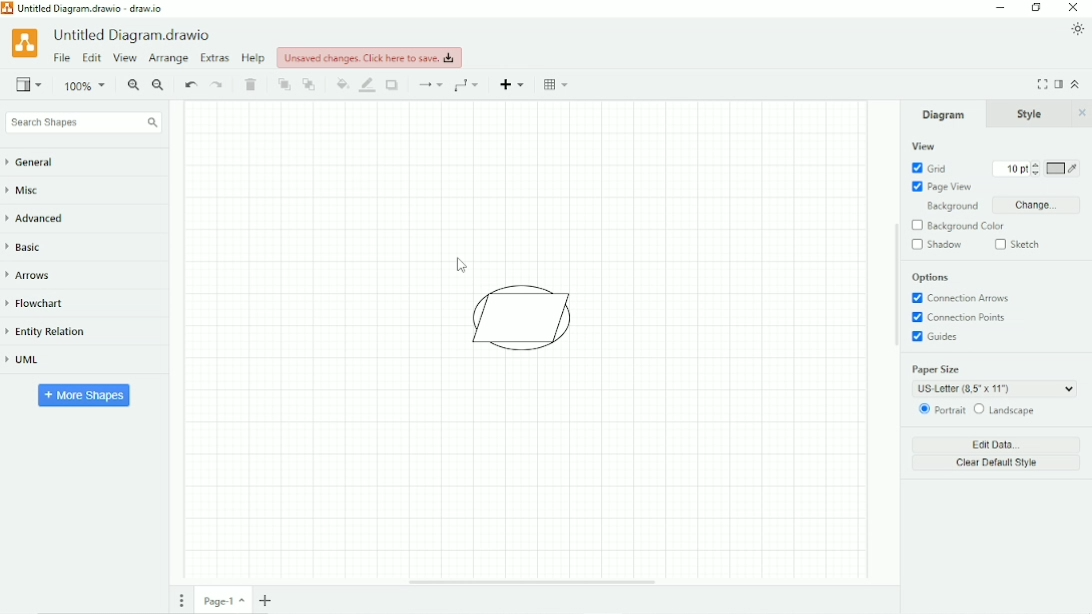 The width and height of the screenshot is (1092, 614). I want to click on Sketch, so click(1020, 244).